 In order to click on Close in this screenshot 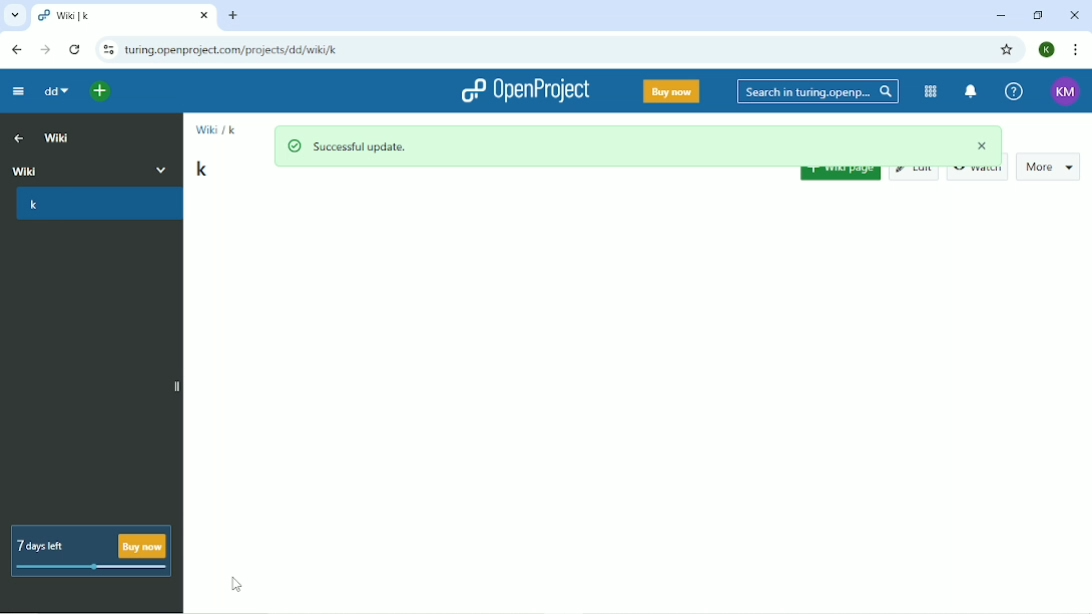, I will do `click(1074, 15)`.